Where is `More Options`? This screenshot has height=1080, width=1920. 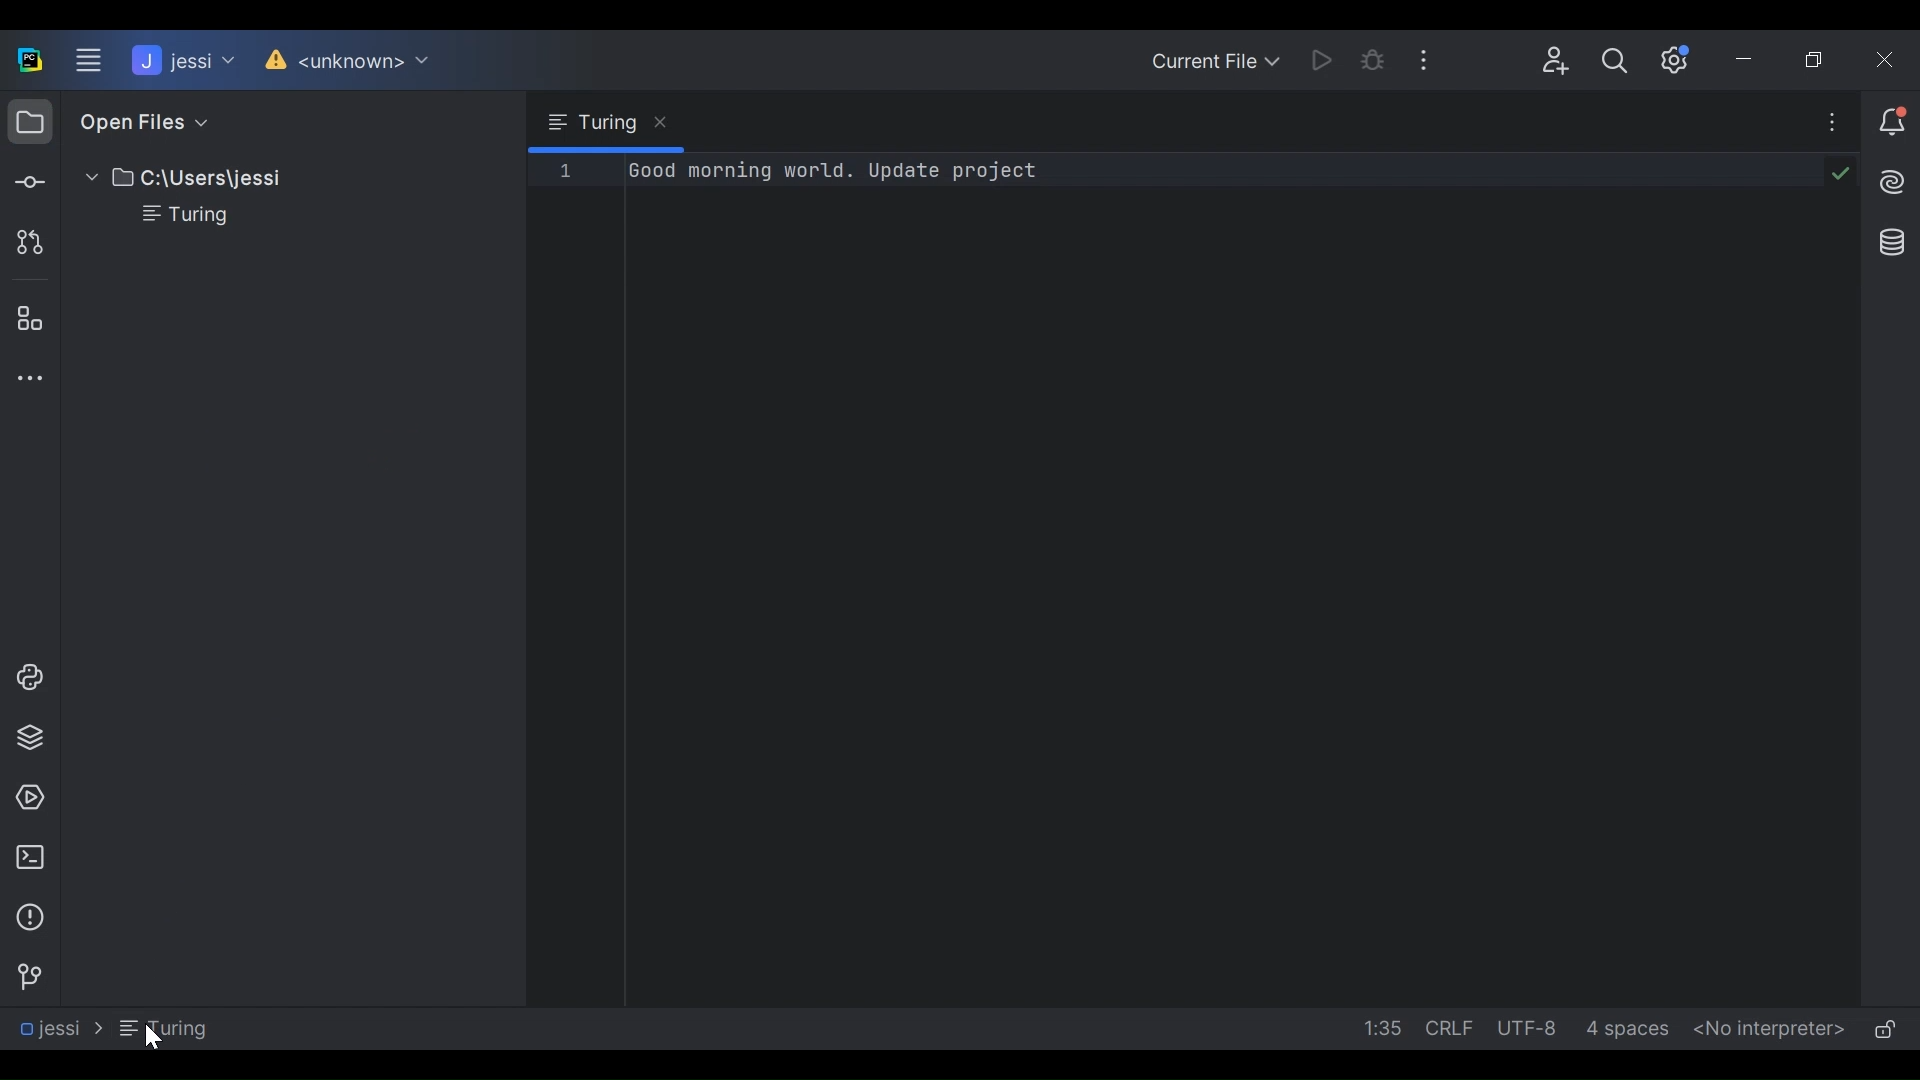 More Options is located at coordinates (1430, 56).